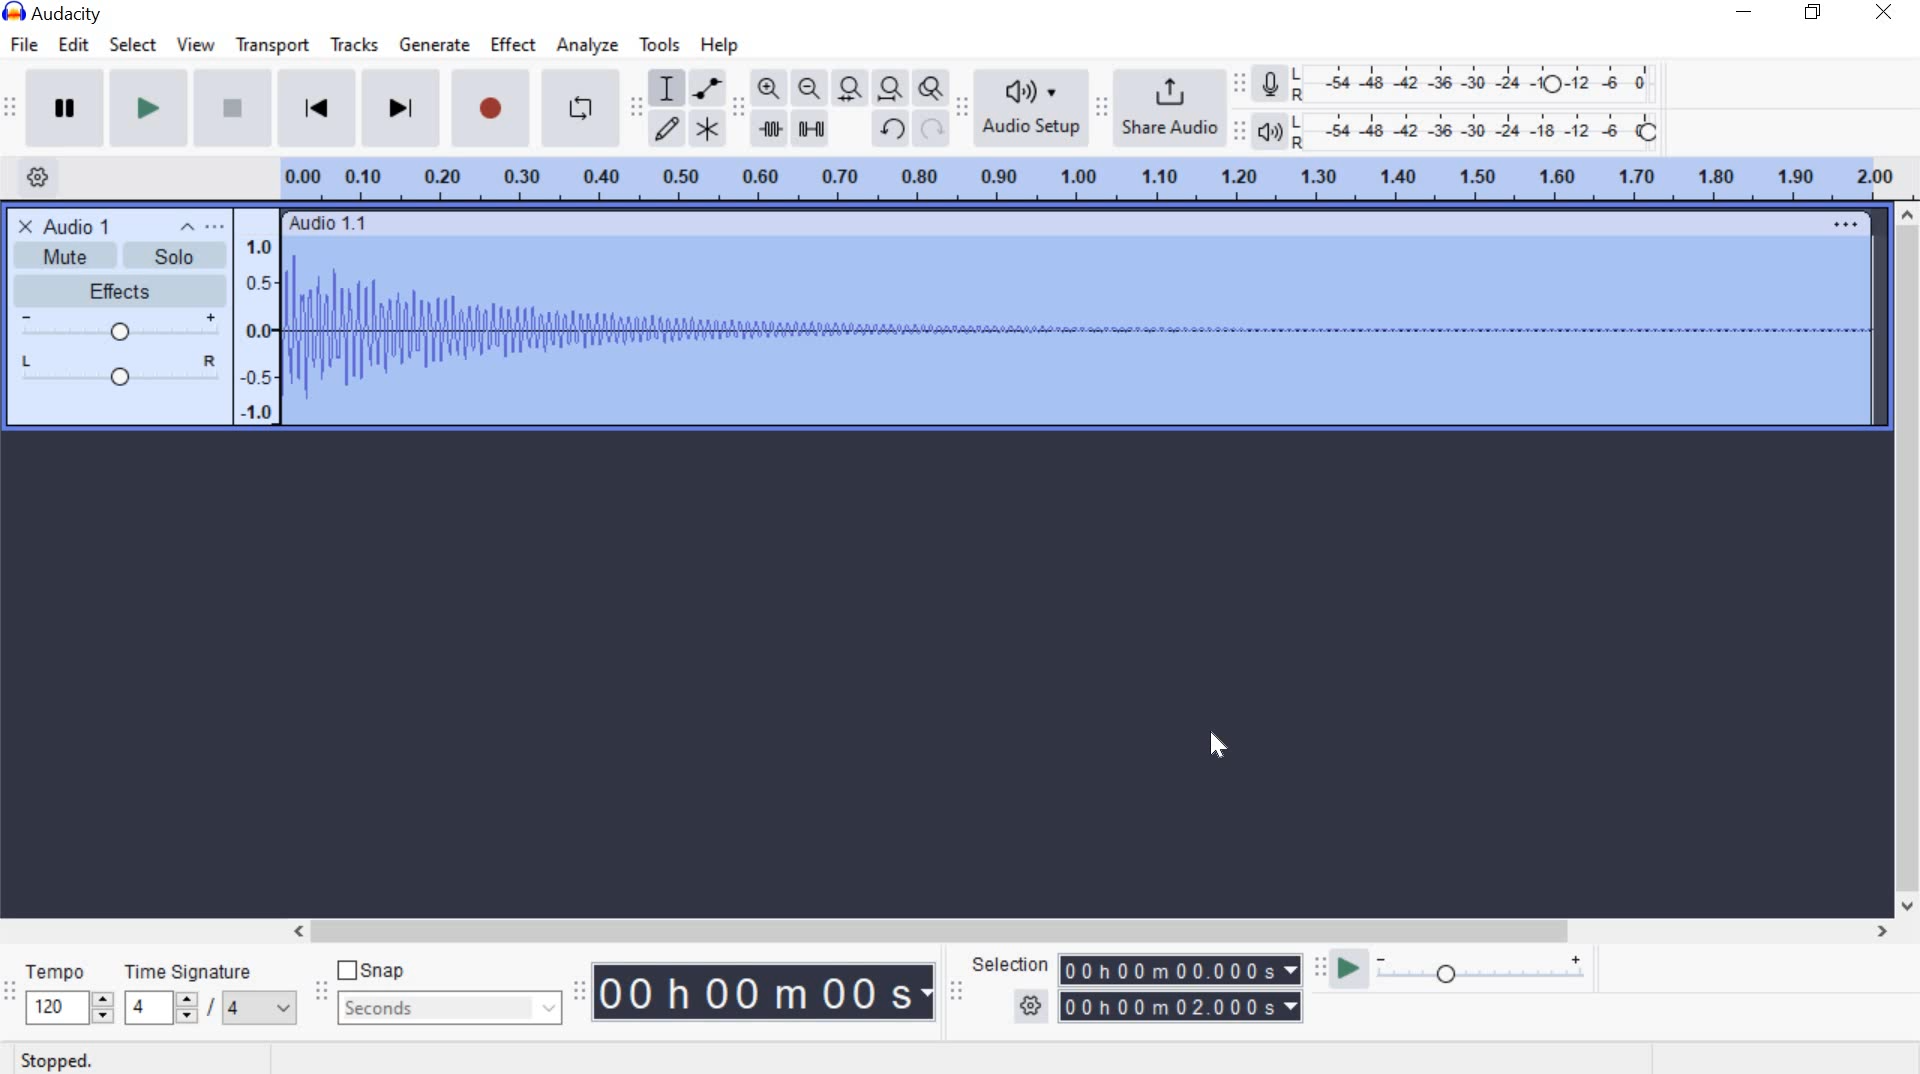 The width and height of the screenshot is (1920, 1074). Describe the element at coordinates (660, 48) in the screenshot. I see `tools` at that location.